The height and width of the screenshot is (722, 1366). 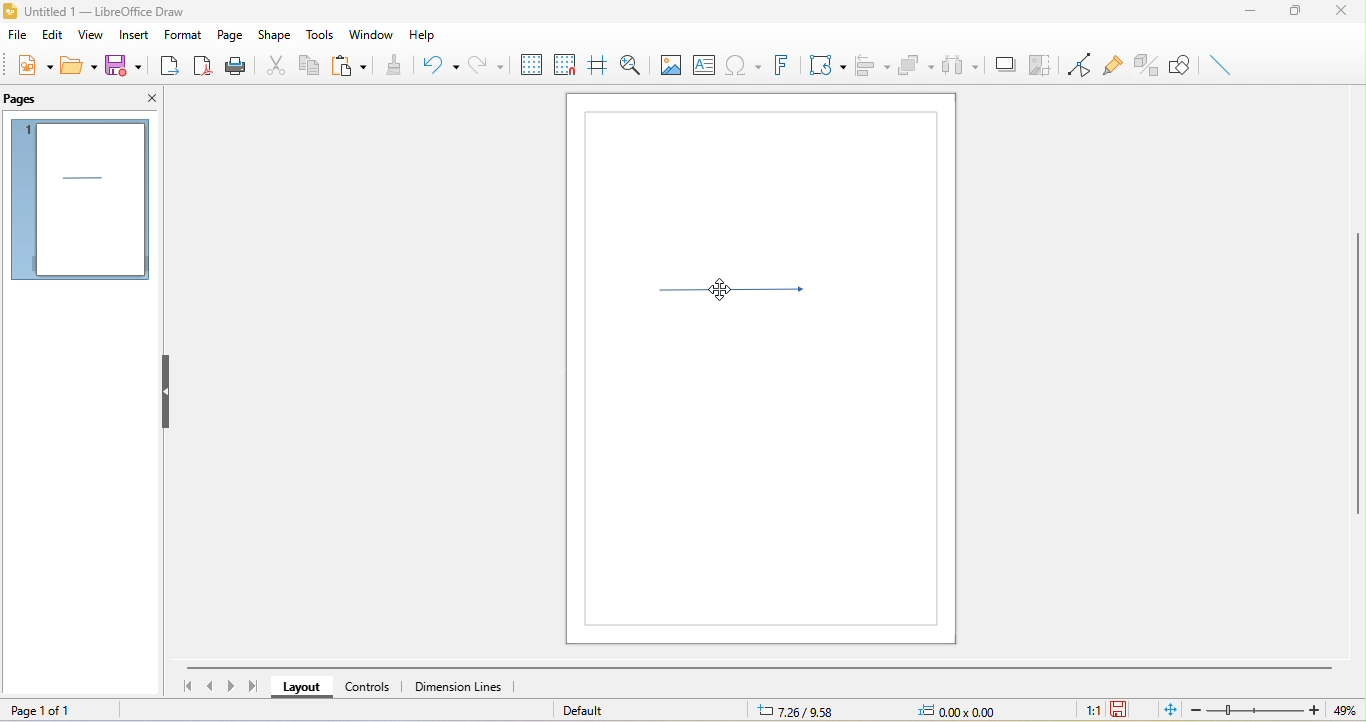 What do you see at coordinates (355, 64) in the screenshot?
I see `paste` at bounding box center [355, 64].